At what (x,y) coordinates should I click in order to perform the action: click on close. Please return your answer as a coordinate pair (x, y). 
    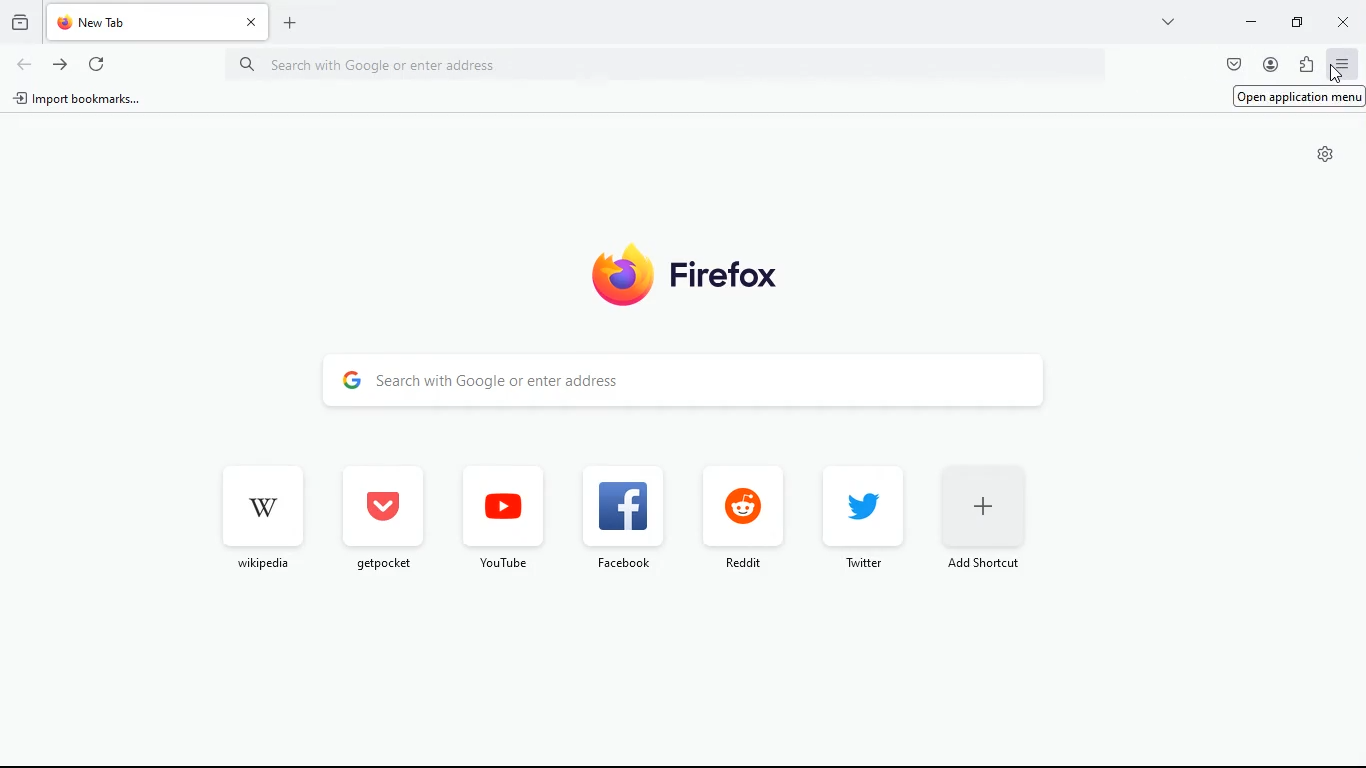
    Looking at the image, I should click on (1346, 20).